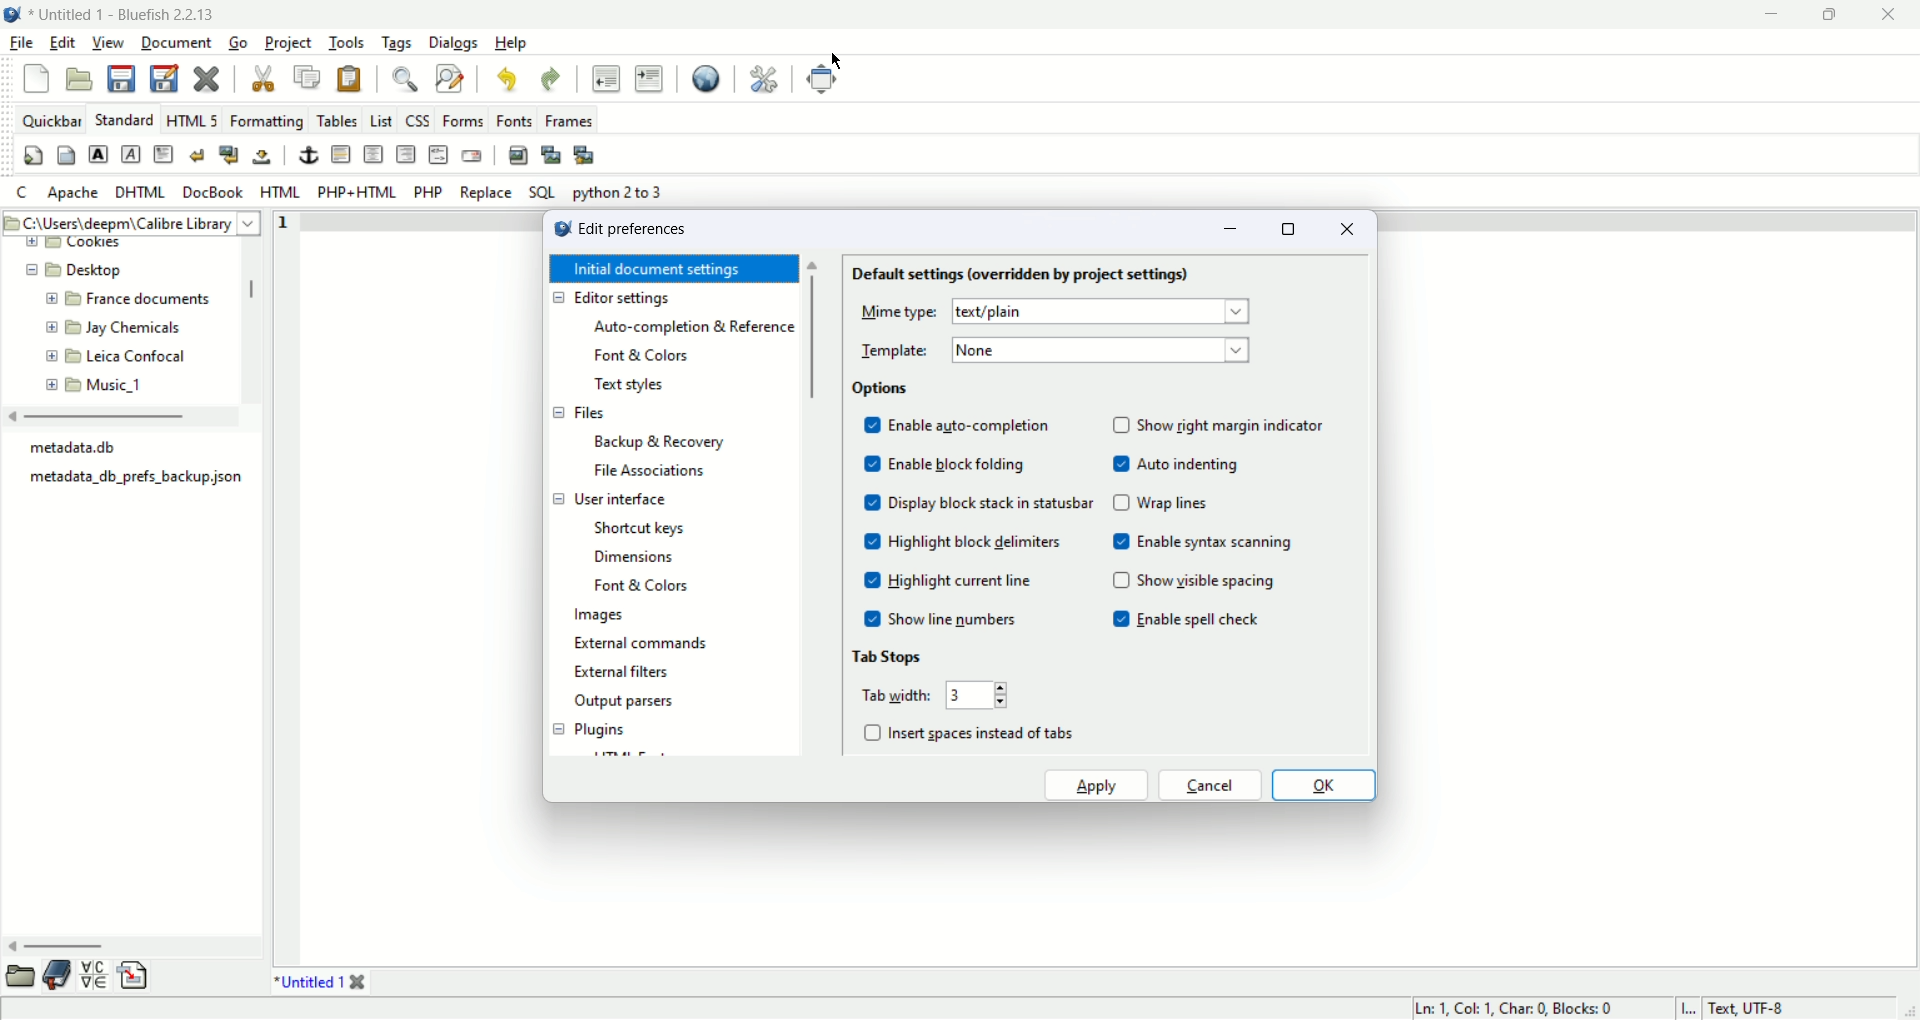  What do you see at coordinates (584, 413) in the screenshot?
I see `Filess` at bounding box center [584, 413].